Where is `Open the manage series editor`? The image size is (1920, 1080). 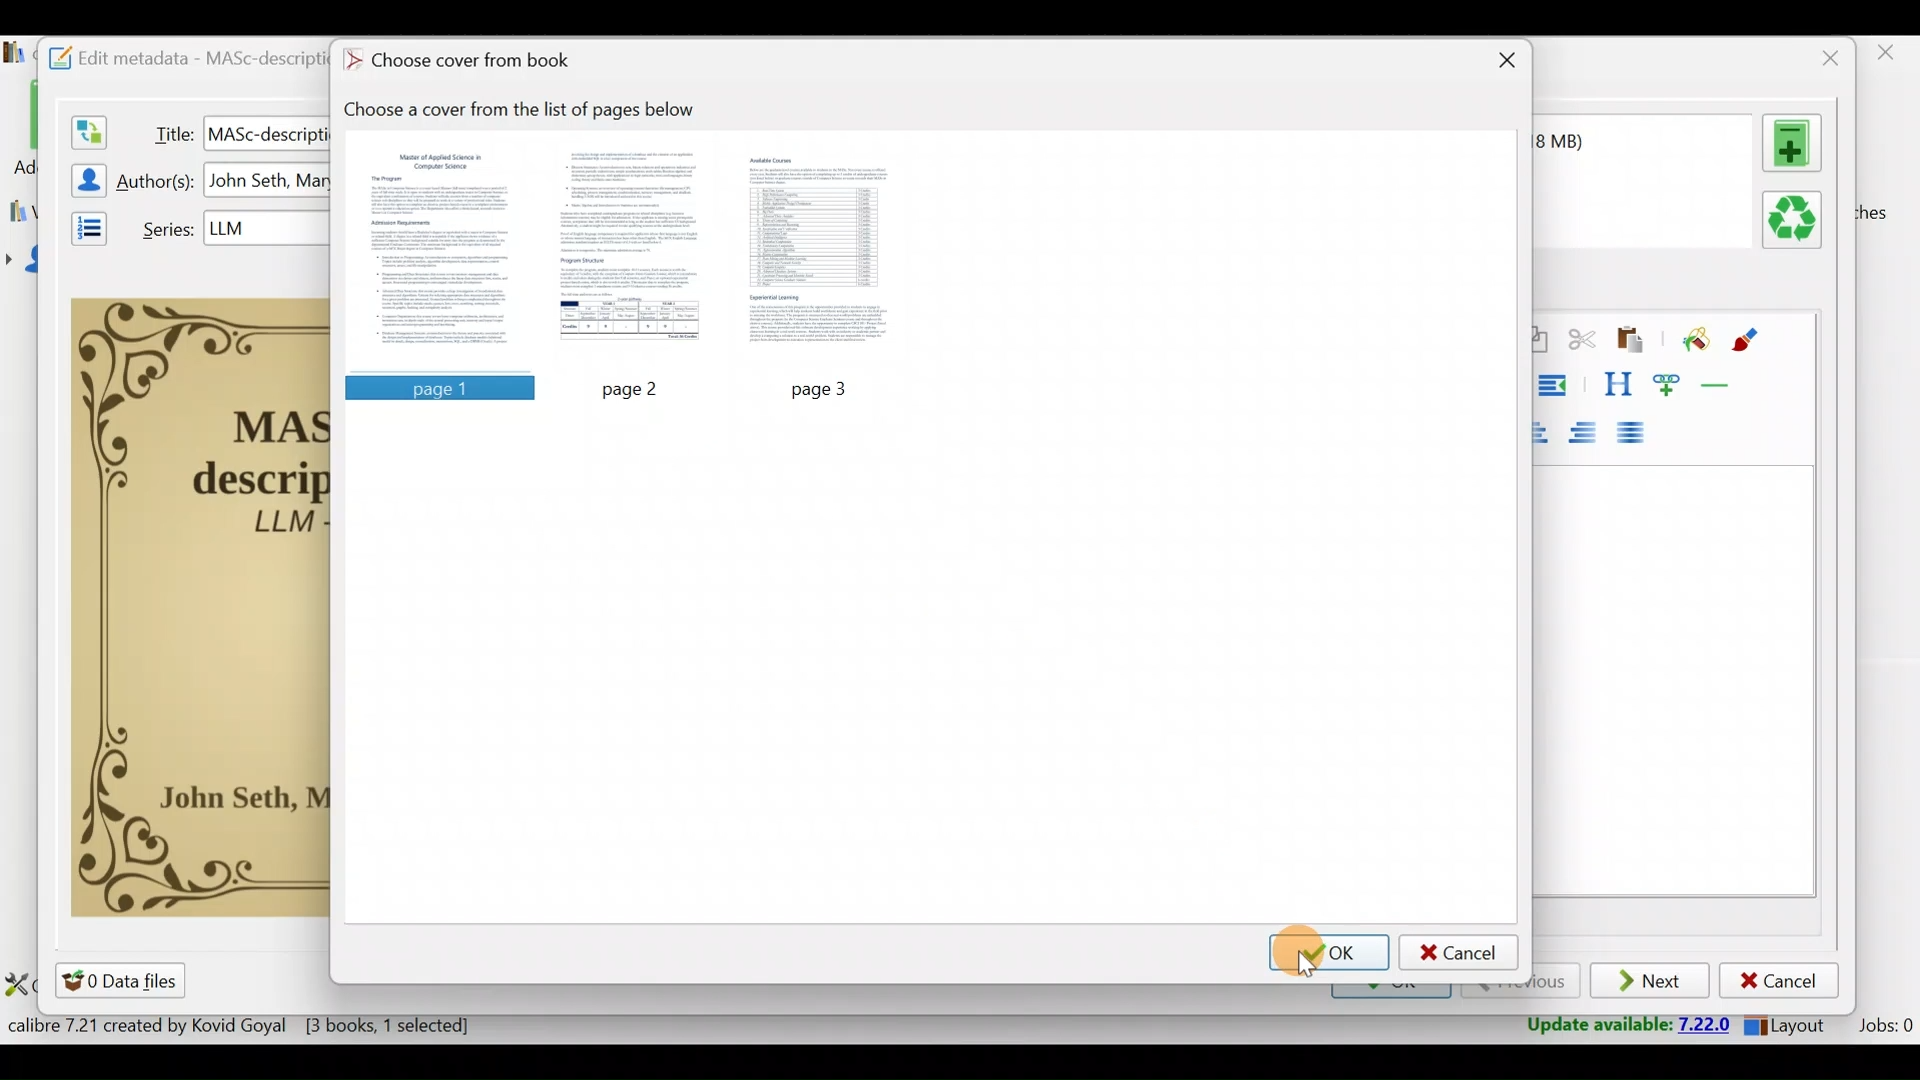 Open the manage series editor is located at coordinates (83, 225).